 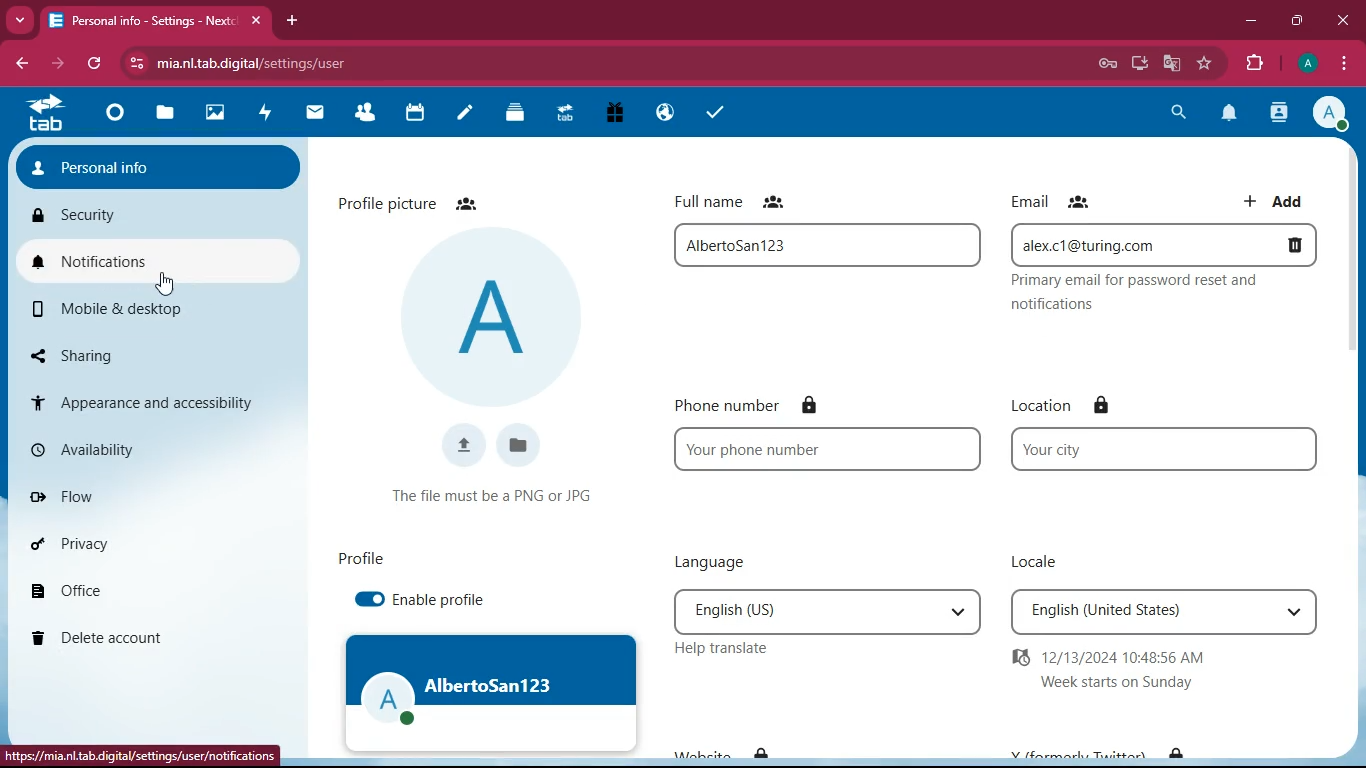 What do you see at coordinates (141, 756) in the screenshot?
I see `https://mia.nl.tab.digital/settings/user/notifications` at bounding box center [141, 756].